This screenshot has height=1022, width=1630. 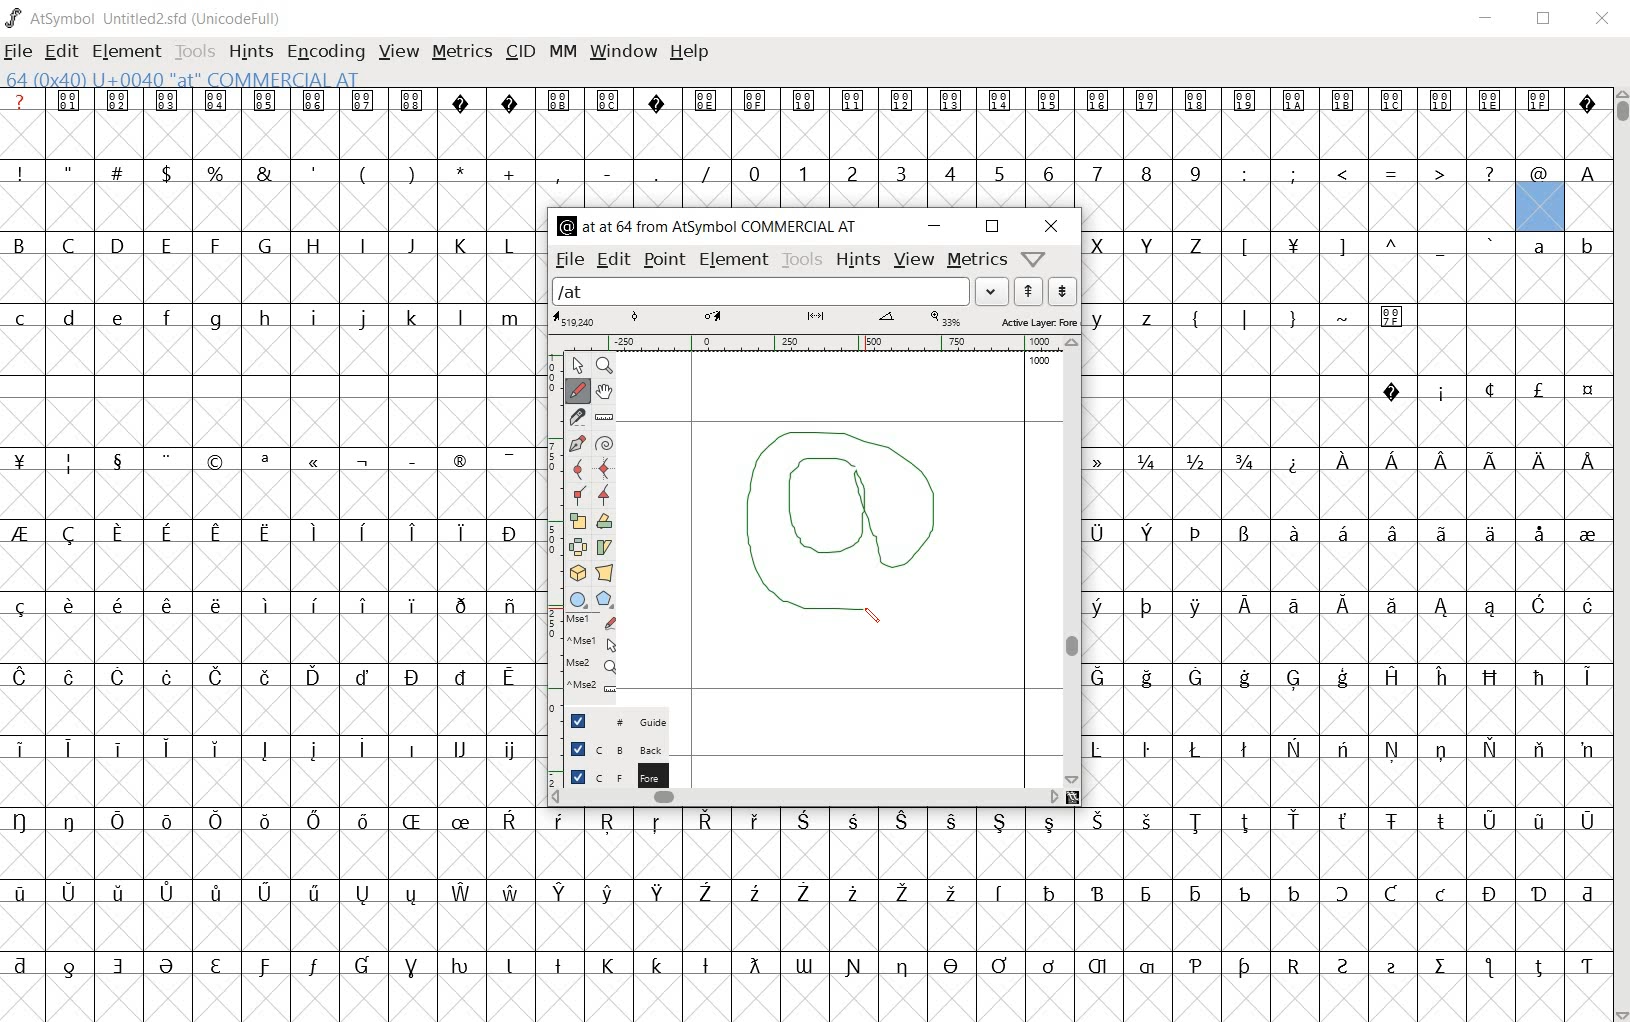 I want to click on file, so click(x=569, y=261).